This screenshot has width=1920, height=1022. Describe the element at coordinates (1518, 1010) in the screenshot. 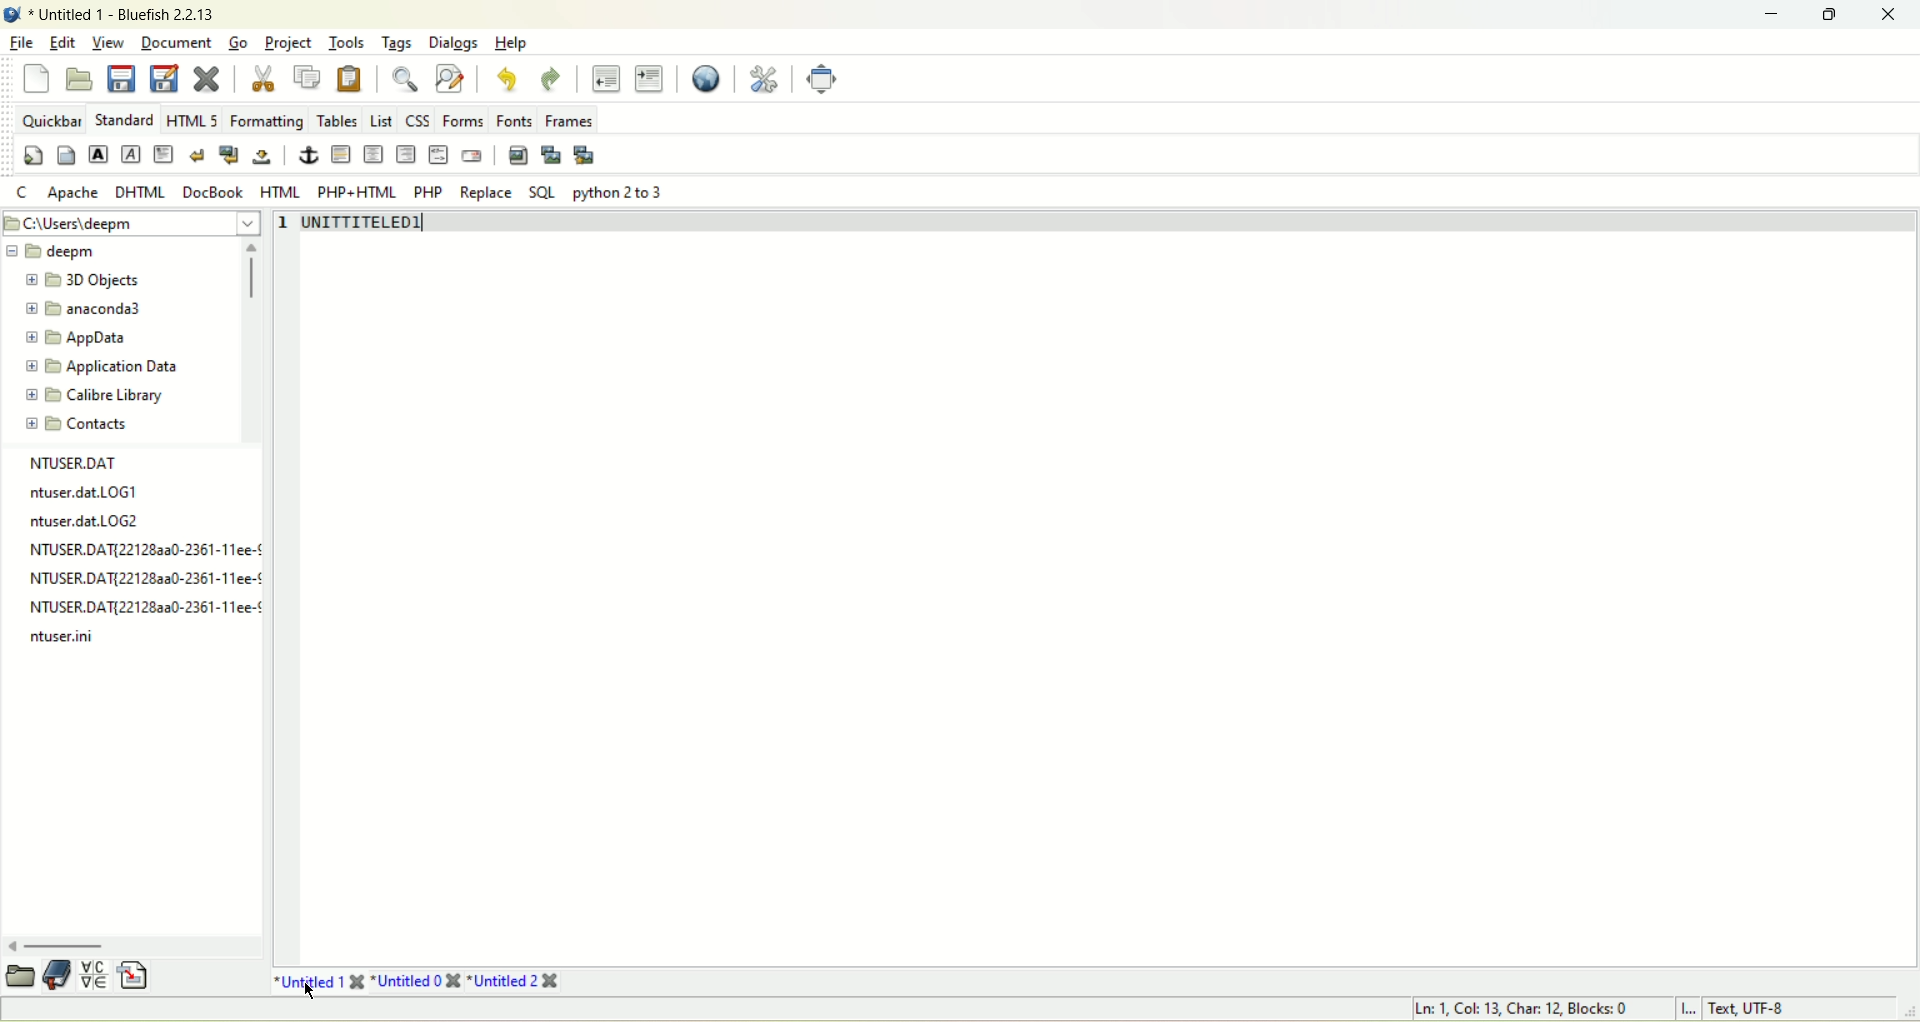

I see `Ln 1, Col 13, Char 12, Blocks 0` at that location.